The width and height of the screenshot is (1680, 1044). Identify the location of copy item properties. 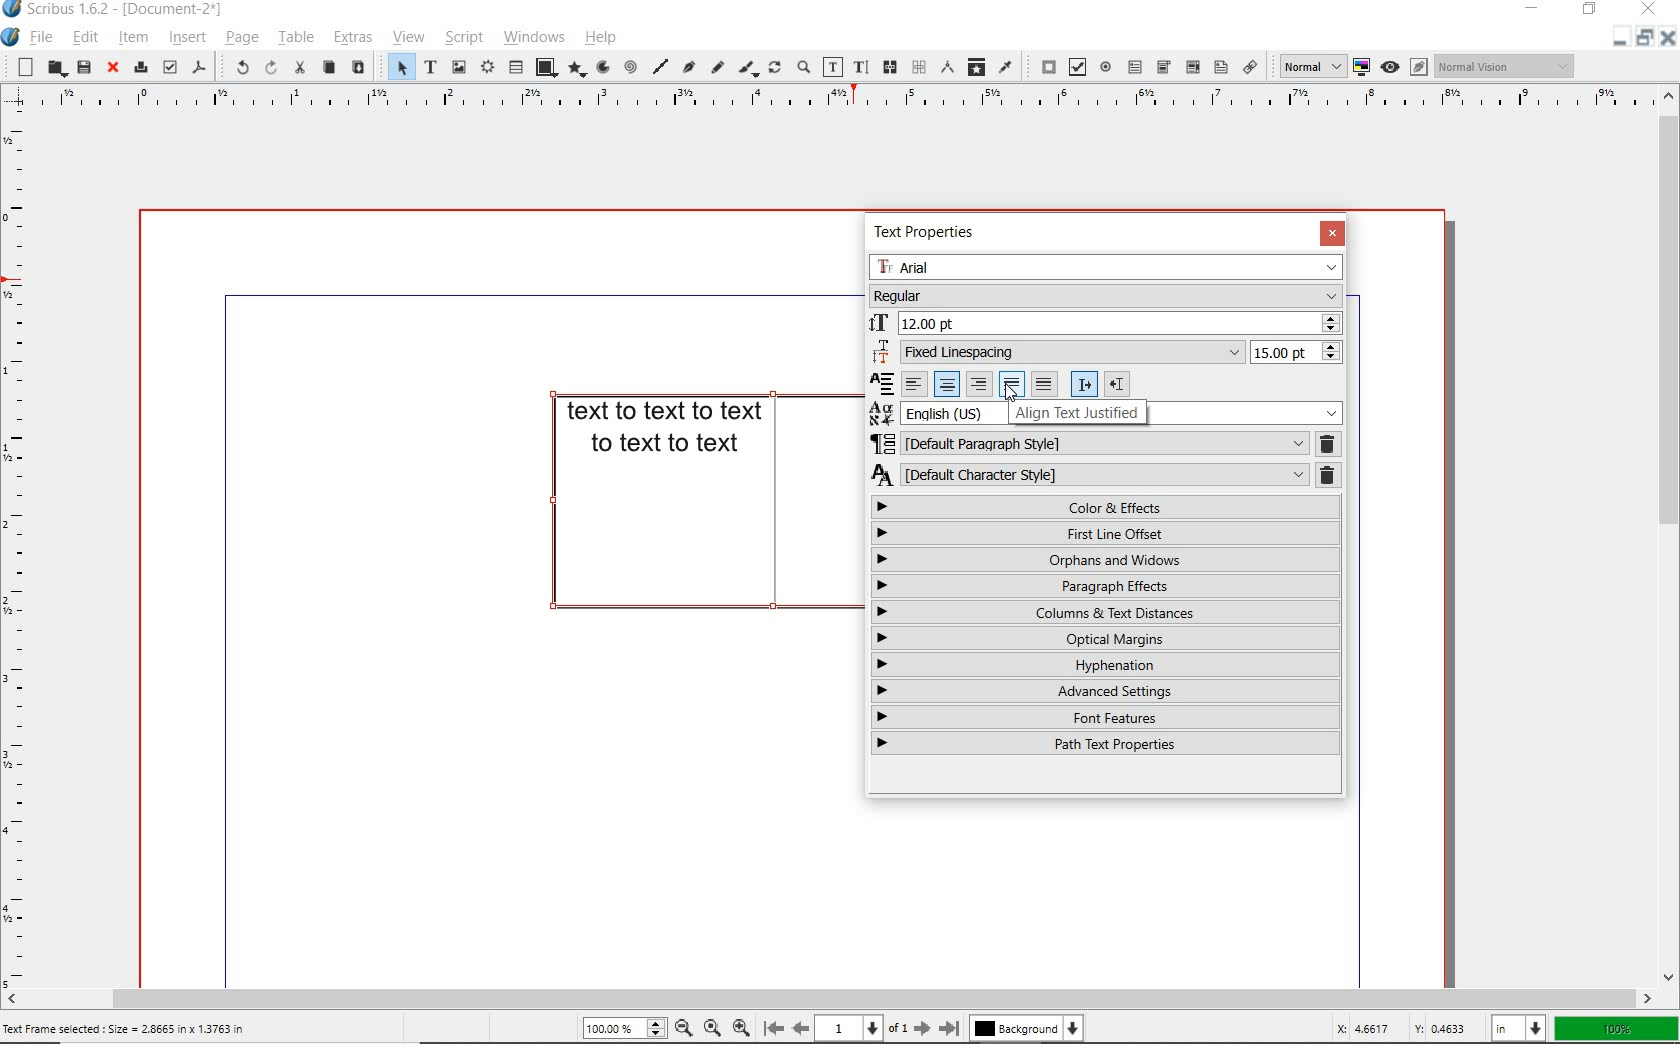
(975, 66).